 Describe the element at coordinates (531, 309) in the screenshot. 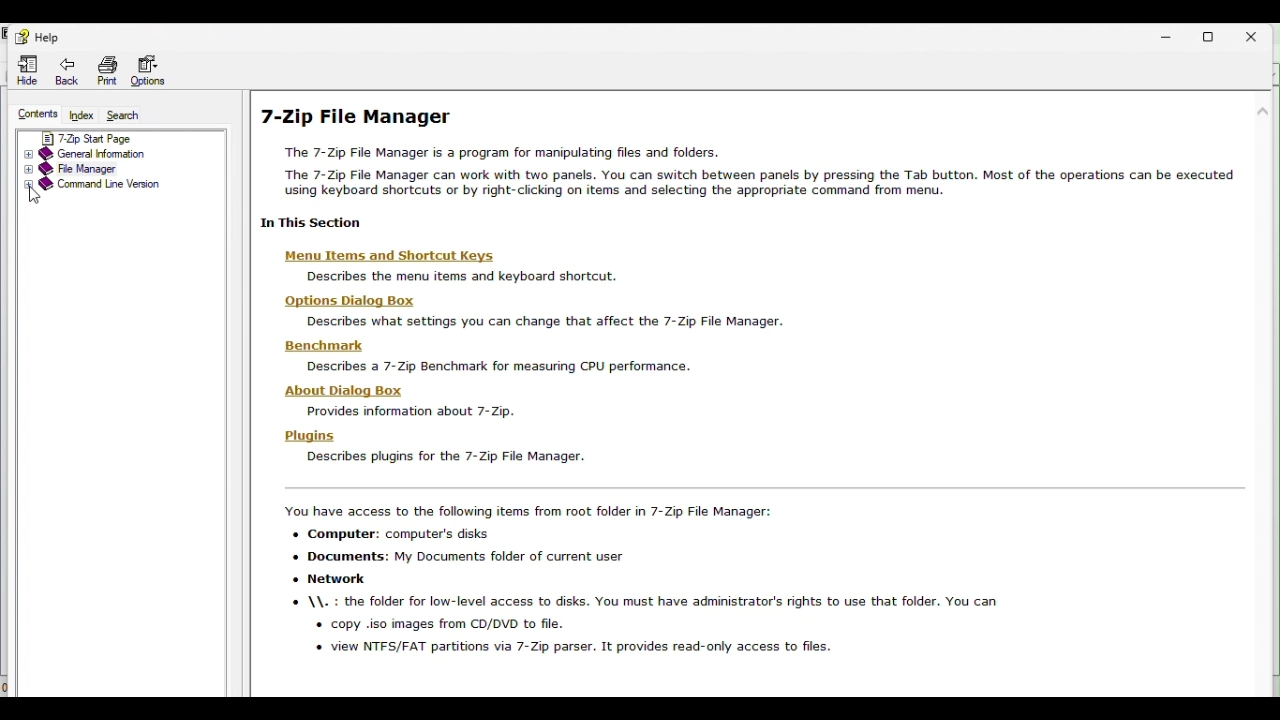

I see `options dialog box` at that location.